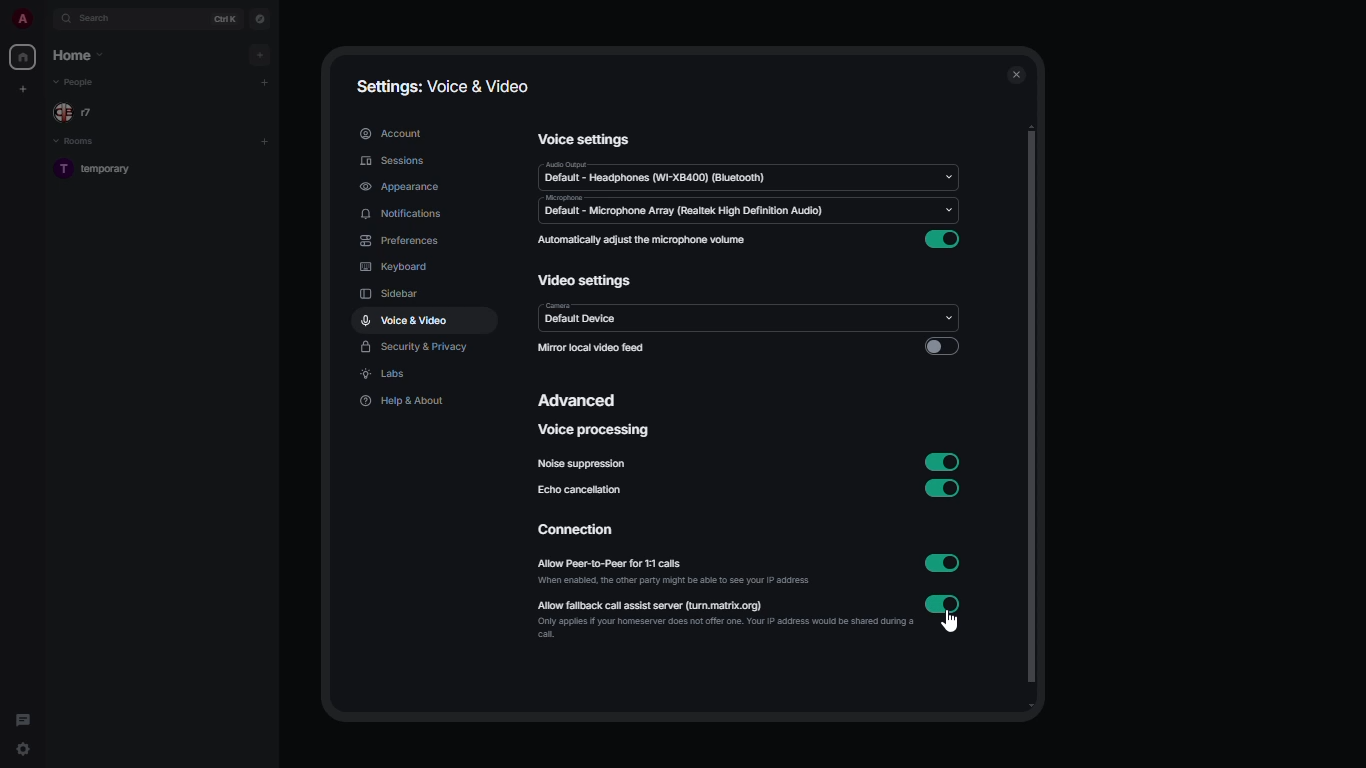  Describe the element at coordinates (404, 321) in the screenshot. I see `voice & video` at that location.